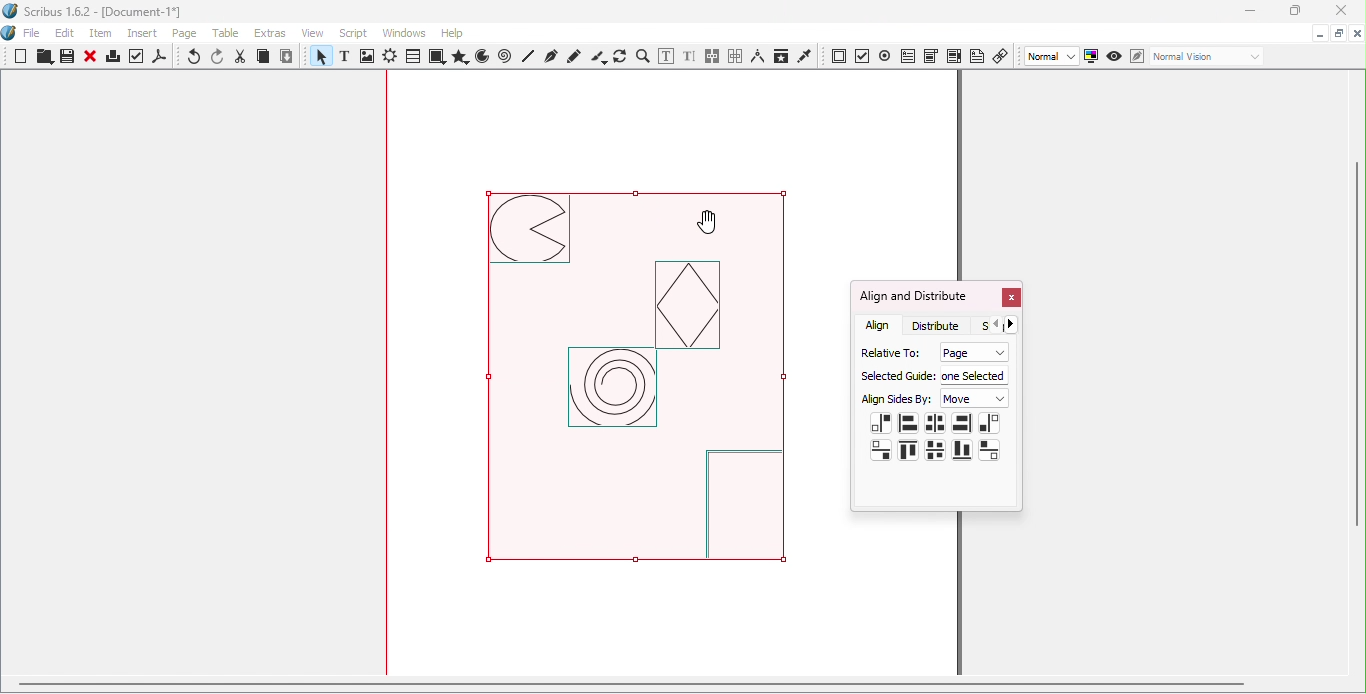 The height and width of the screenshot is (694, 1366). Describe the element at coordinates (112, 59) in the screenshot. I see `Print` at that location.